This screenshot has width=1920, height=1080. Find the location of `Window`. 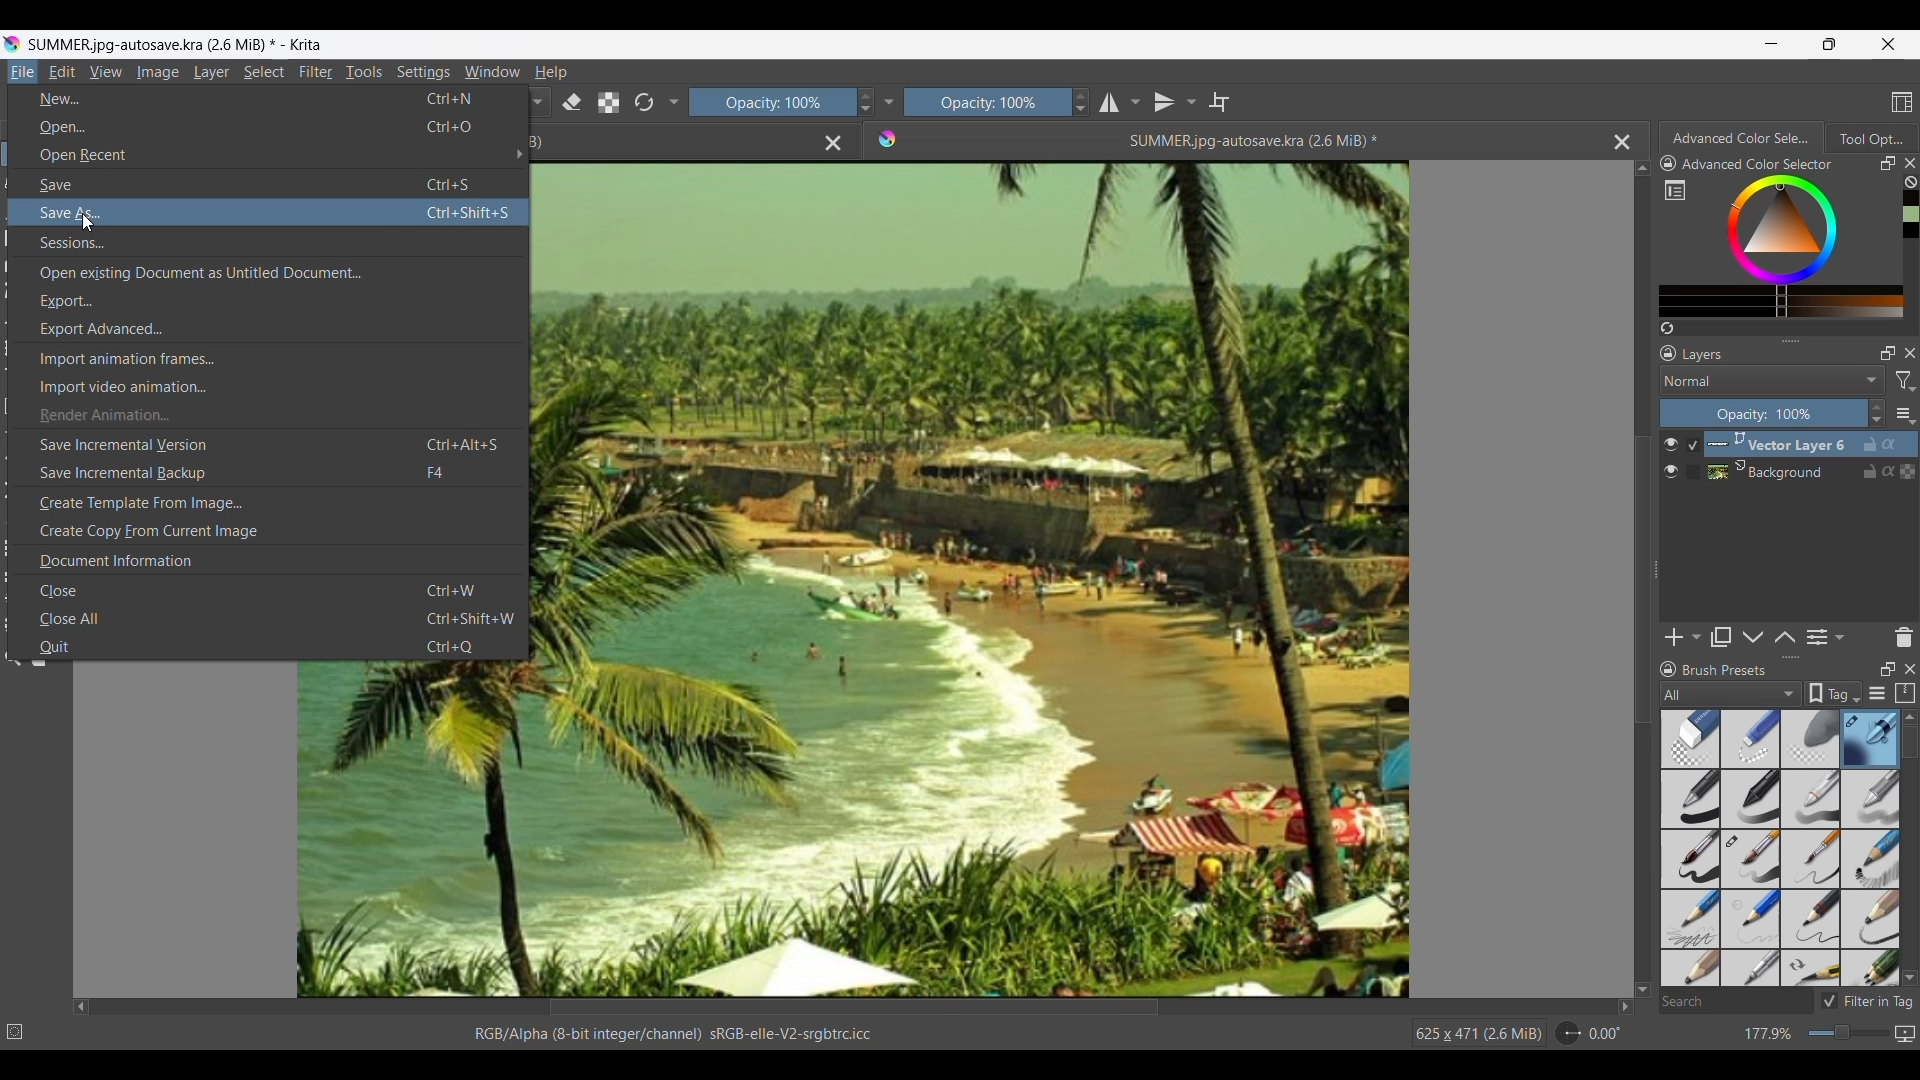

Window is located at coordinates (492, 71).